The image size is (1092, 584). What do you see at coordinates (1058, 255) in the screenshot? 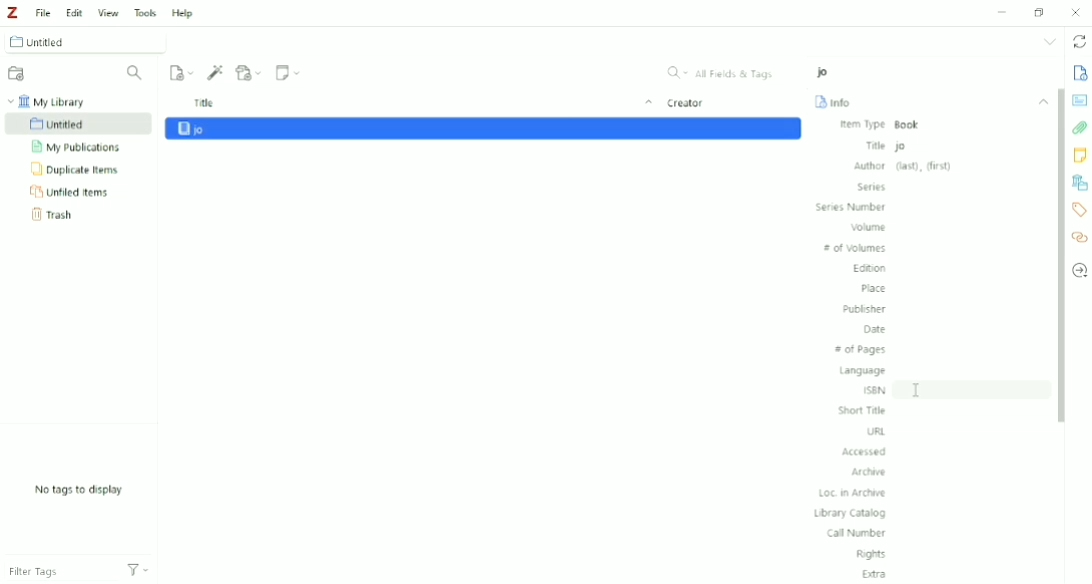
I see `Vertical scrollbar` at bounding box center [1058, 255].